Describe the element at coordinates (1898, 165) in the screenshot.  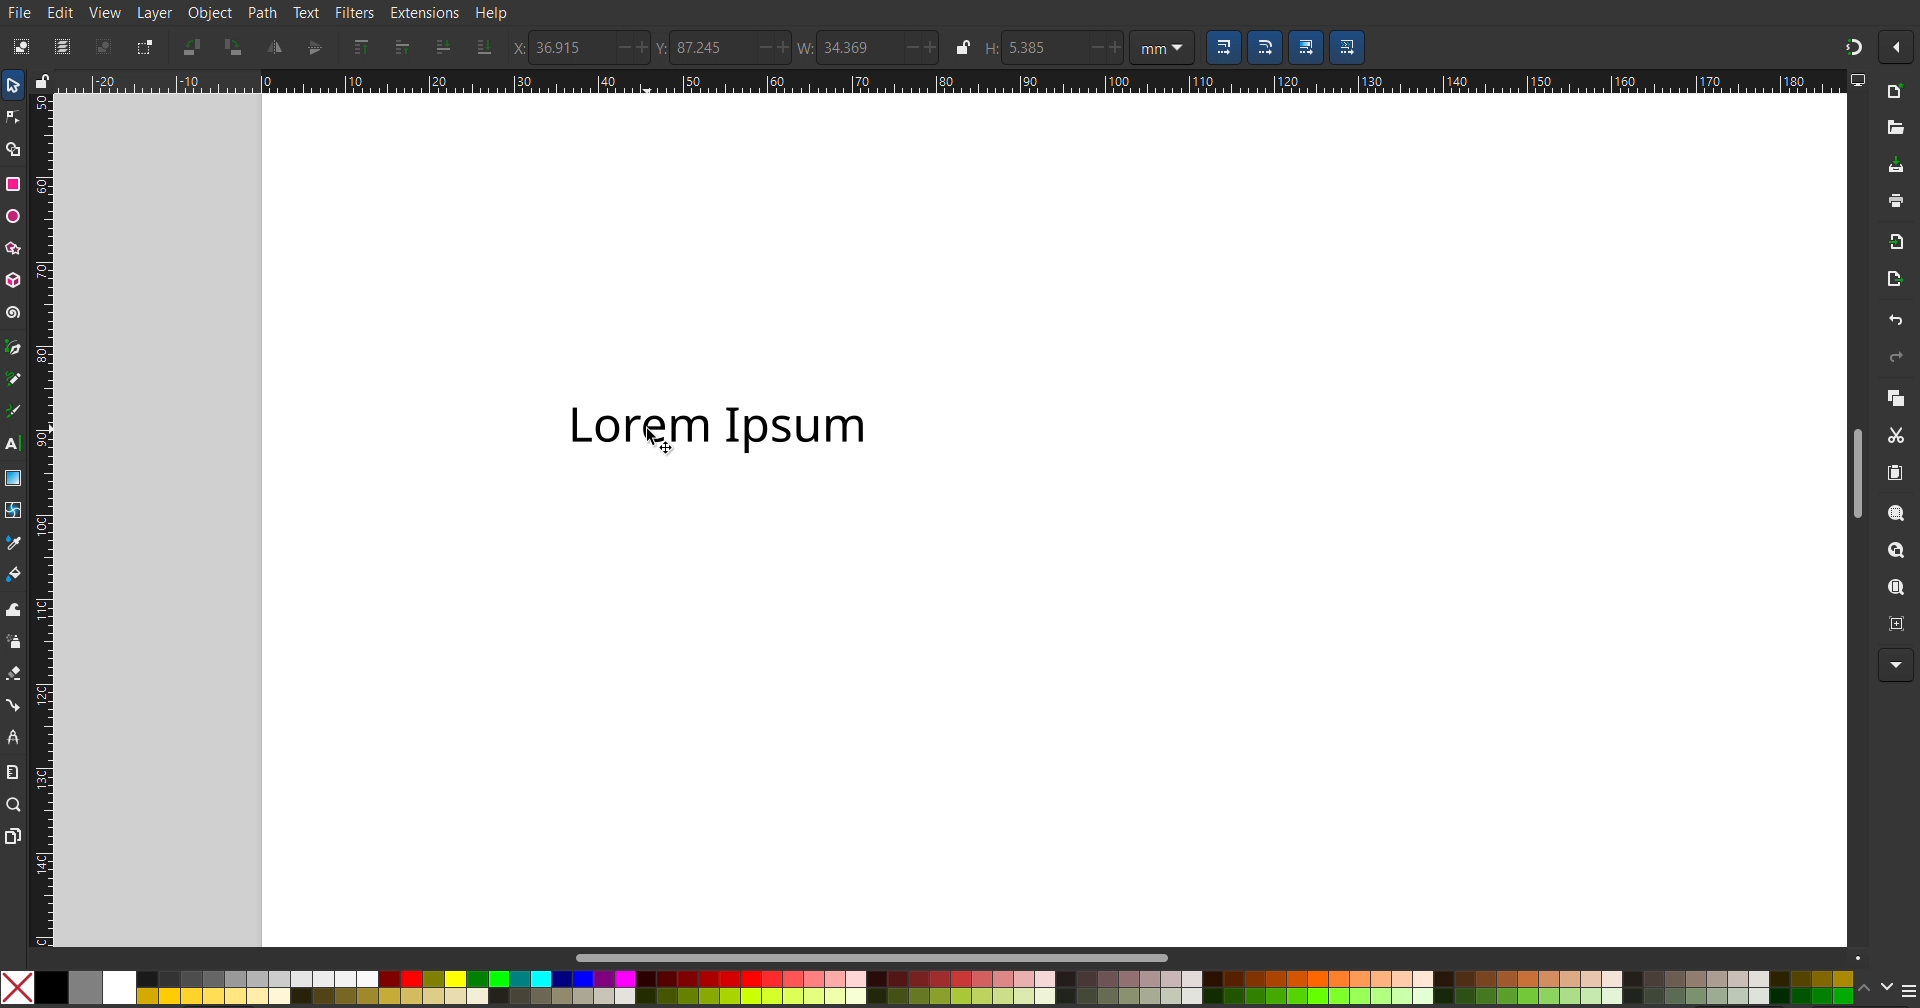
I see `Save` at that location.